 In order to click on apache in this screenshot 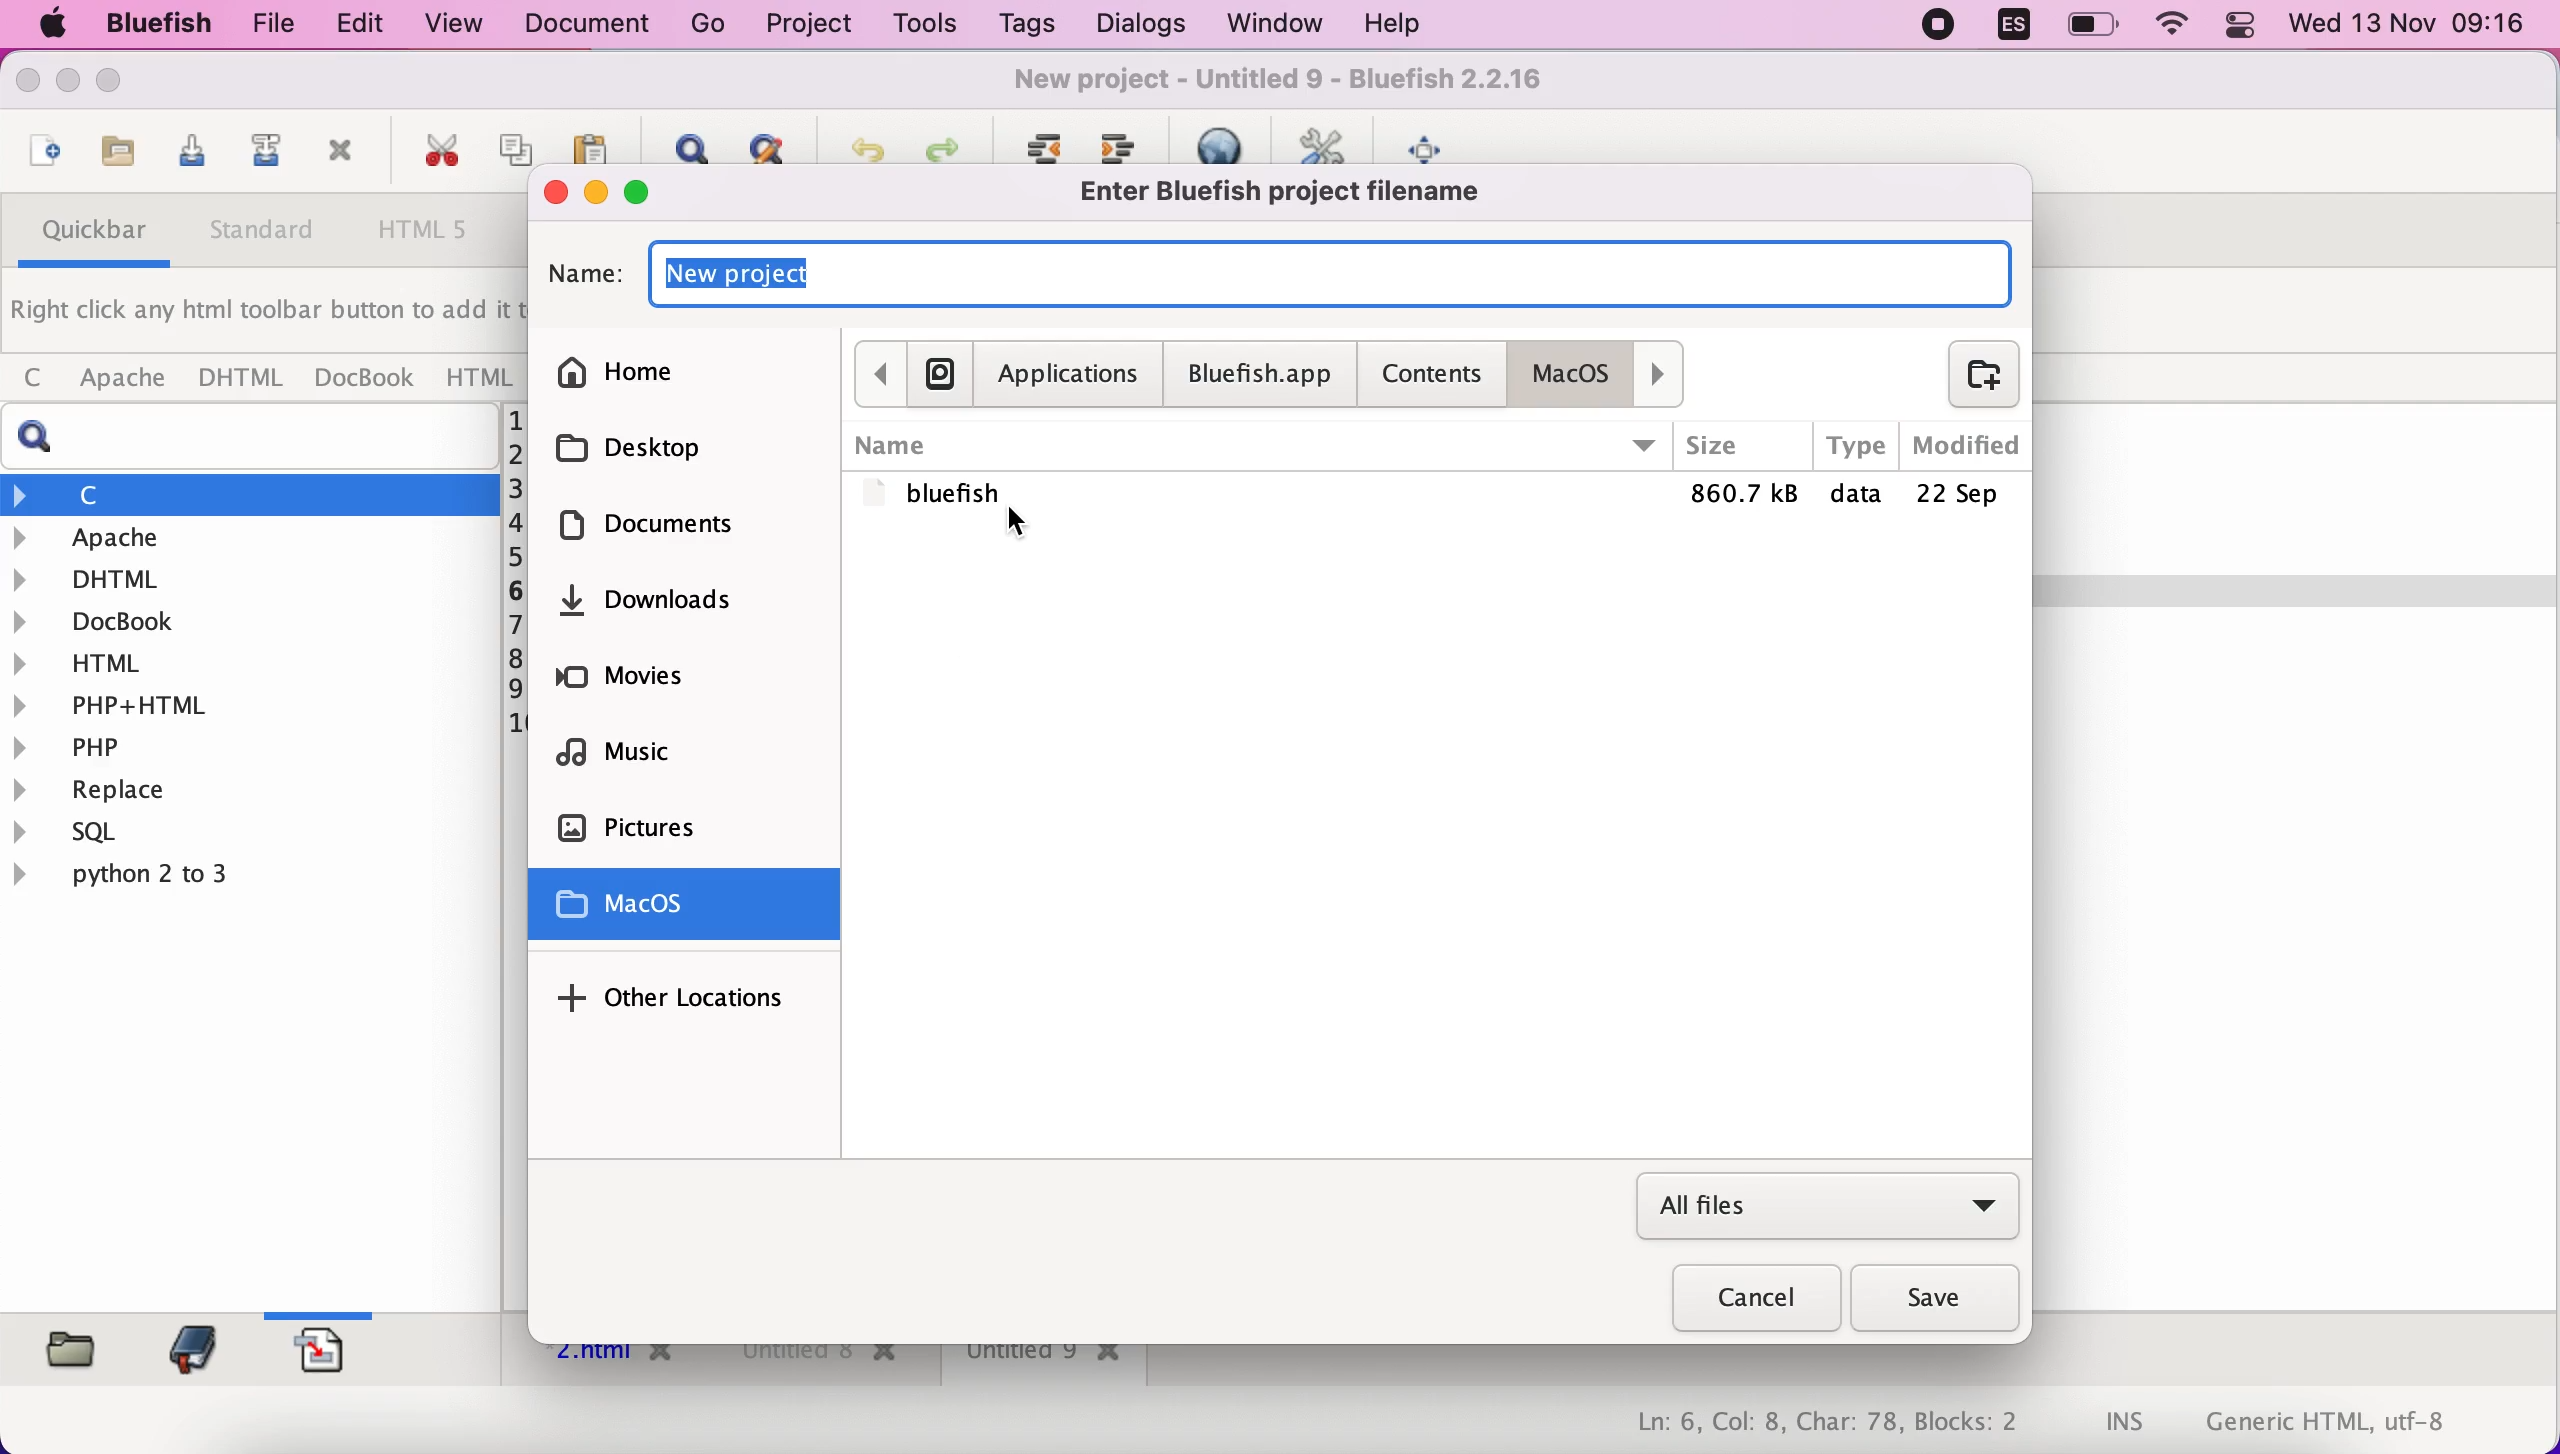, I will do `click(117, 379)`.